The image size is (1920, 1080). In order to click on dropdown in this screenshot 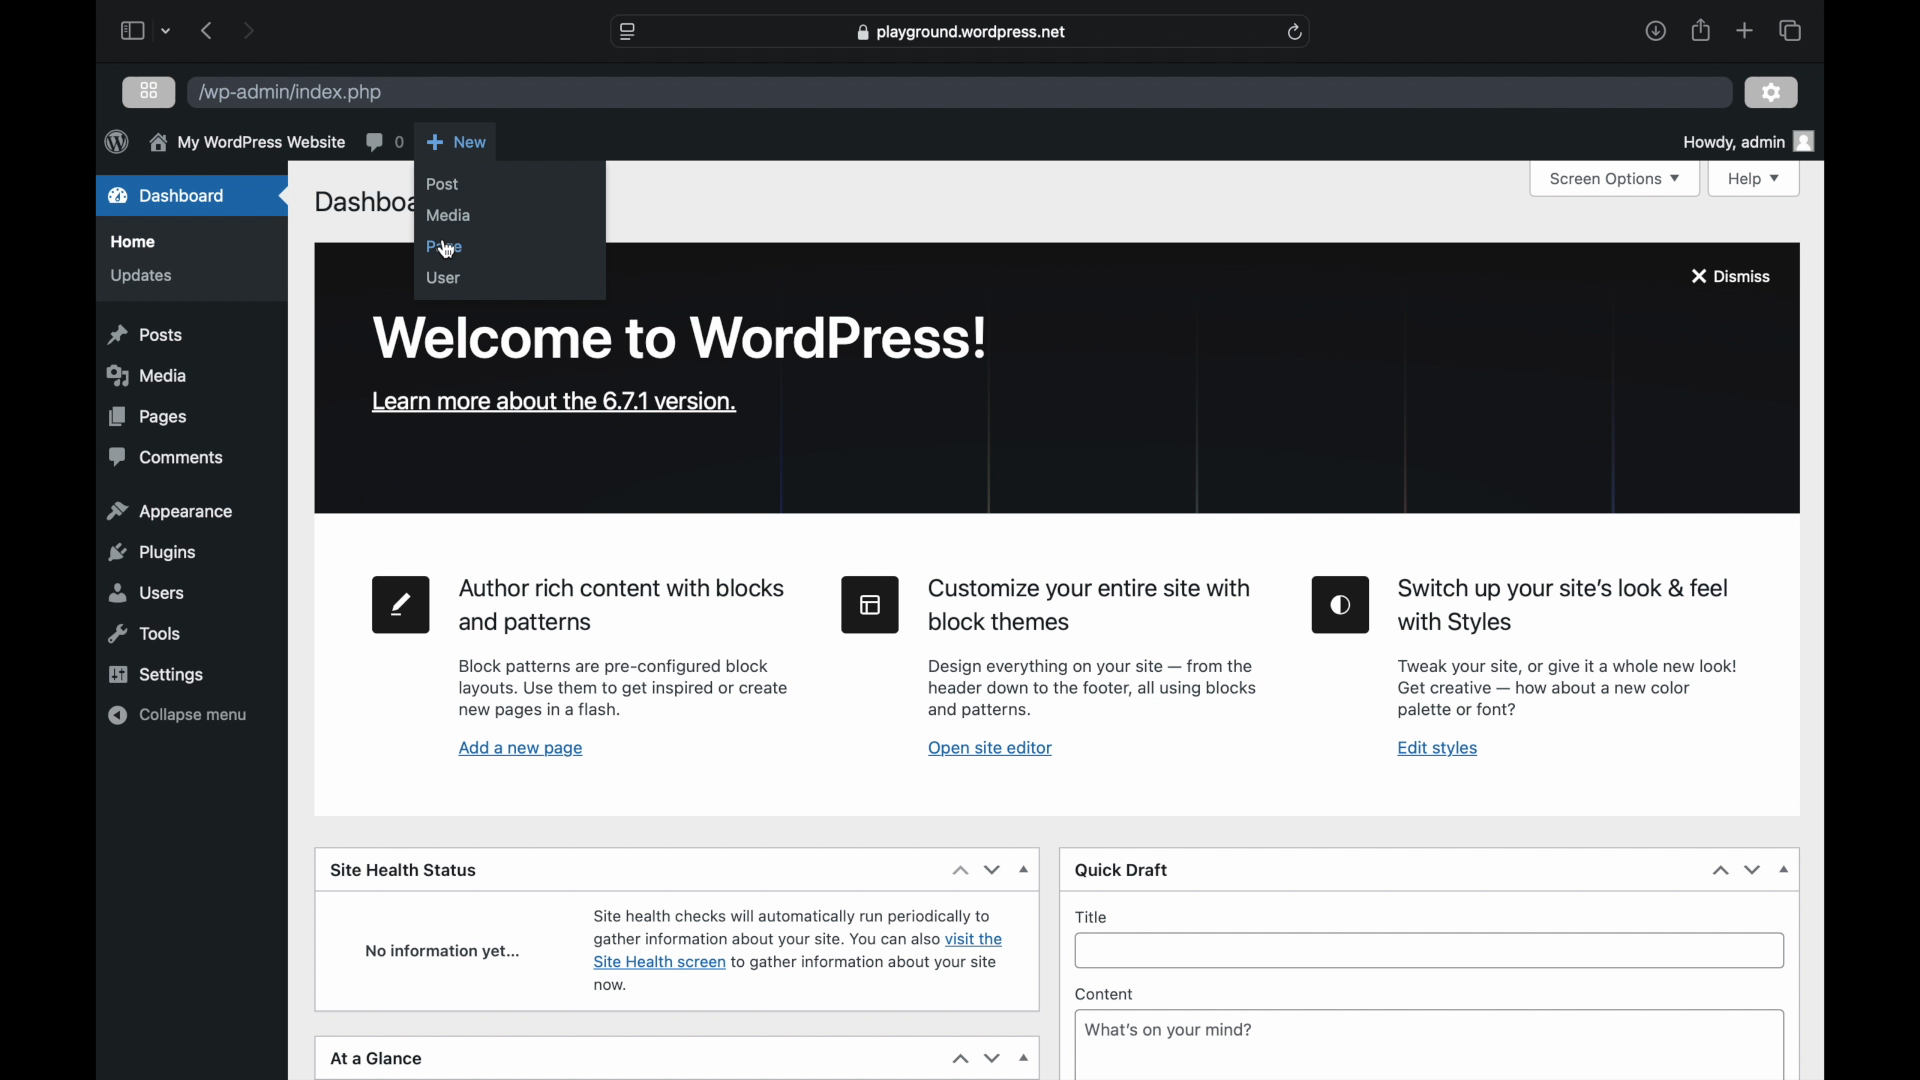, I will do `click(1025, 869)`.